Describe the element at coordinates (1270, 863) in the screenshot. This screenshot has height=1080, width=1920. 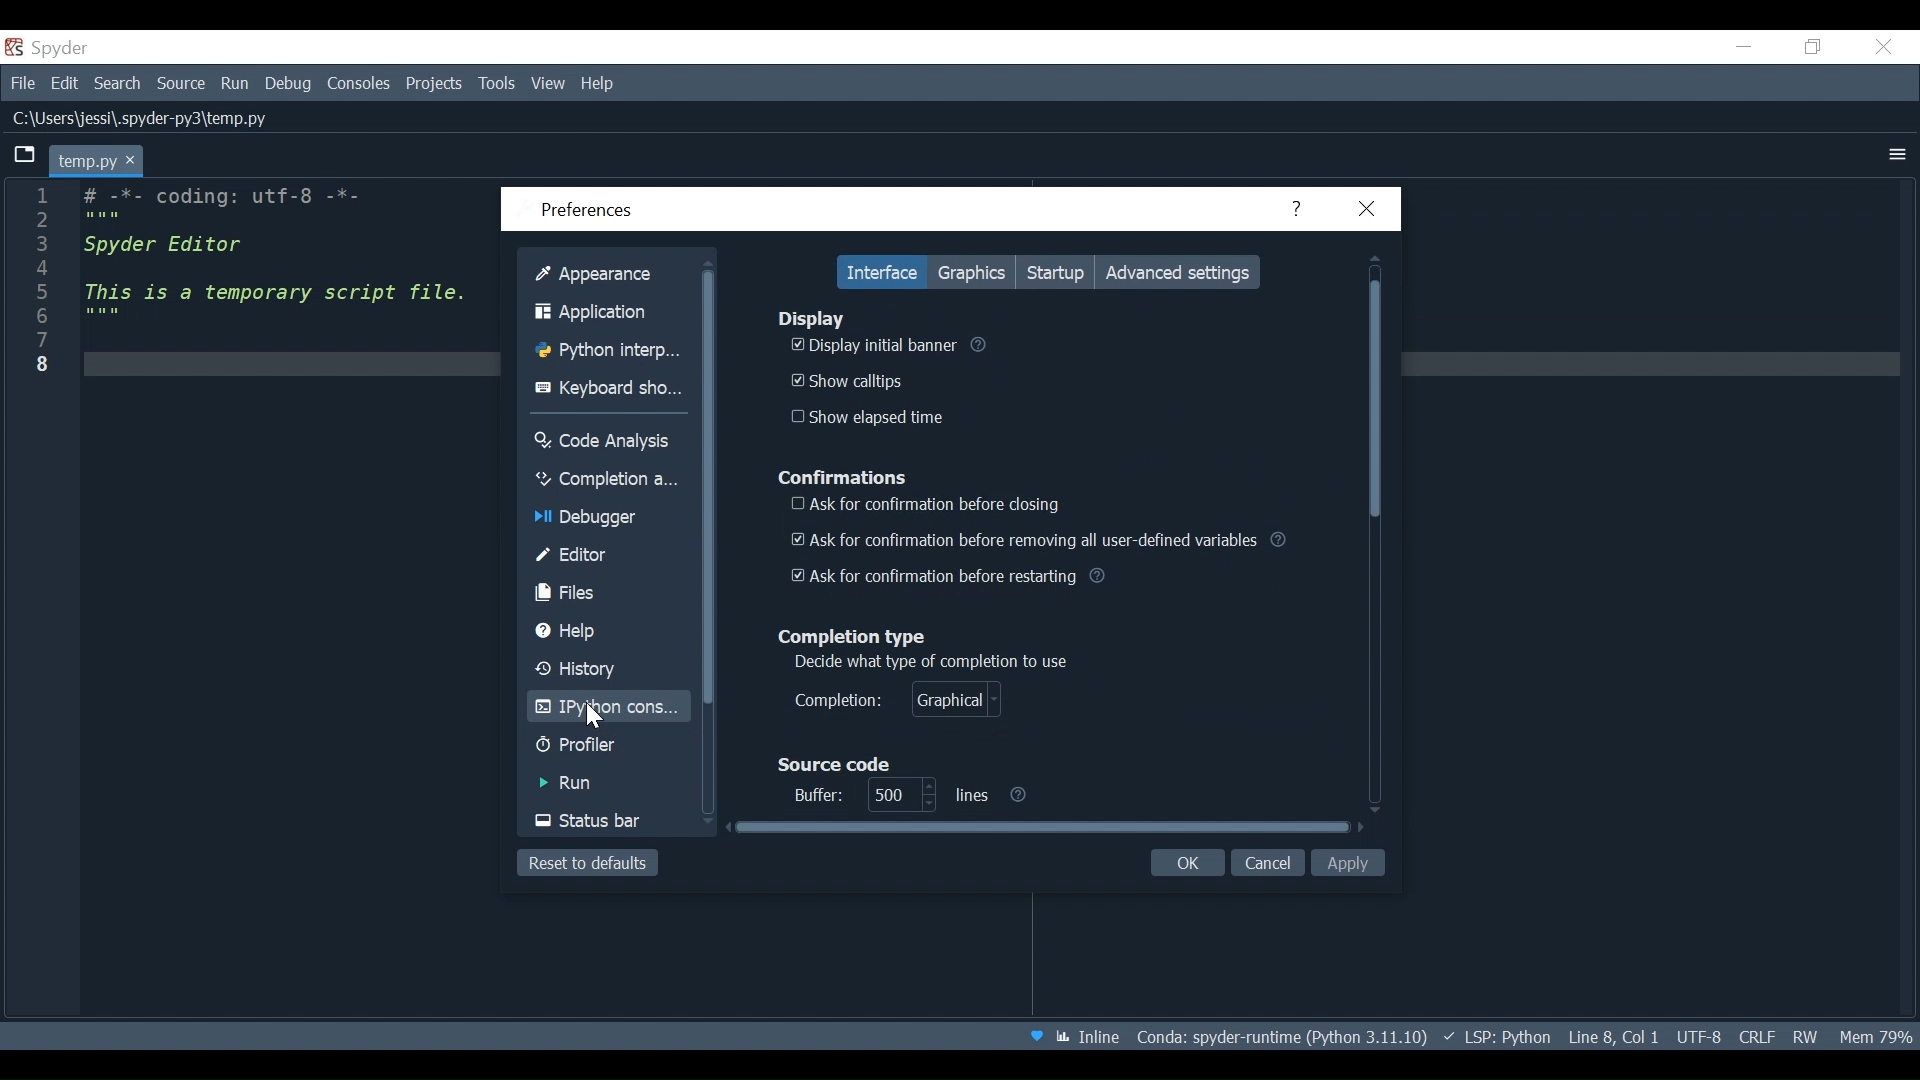
I see `Cancel` at that location.